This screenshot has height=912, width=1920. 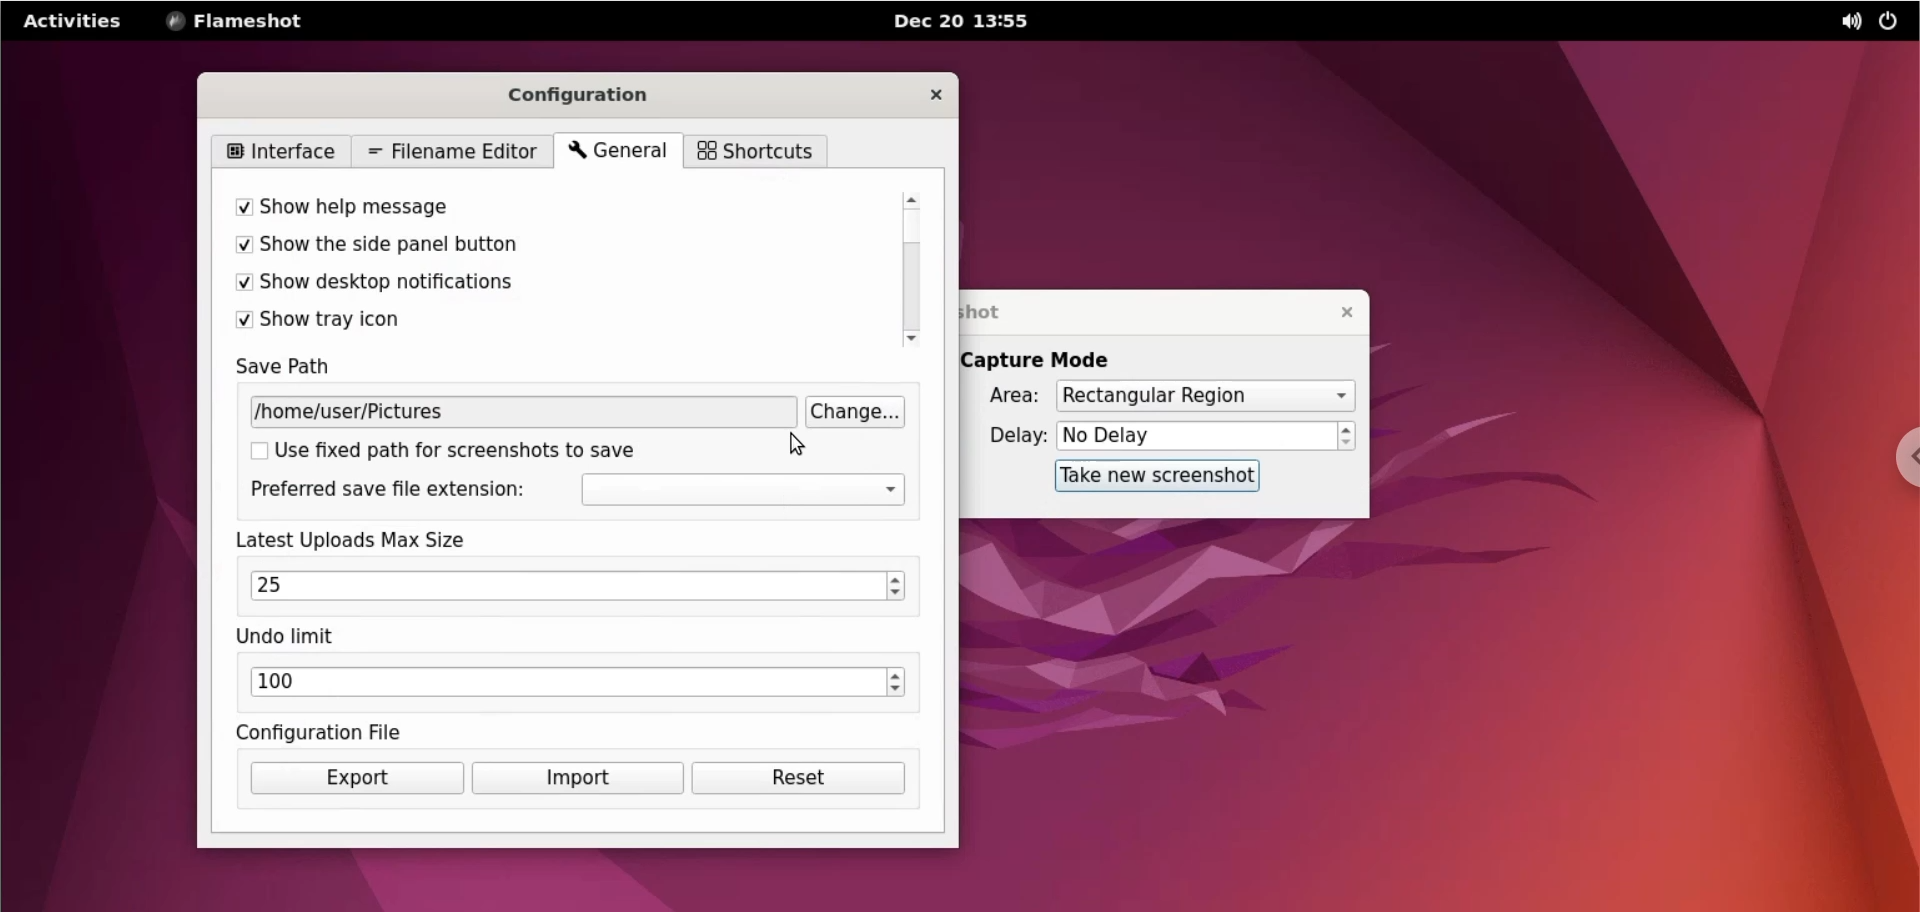 I want to click on show desktop notifications, so click(x=544, y=287).